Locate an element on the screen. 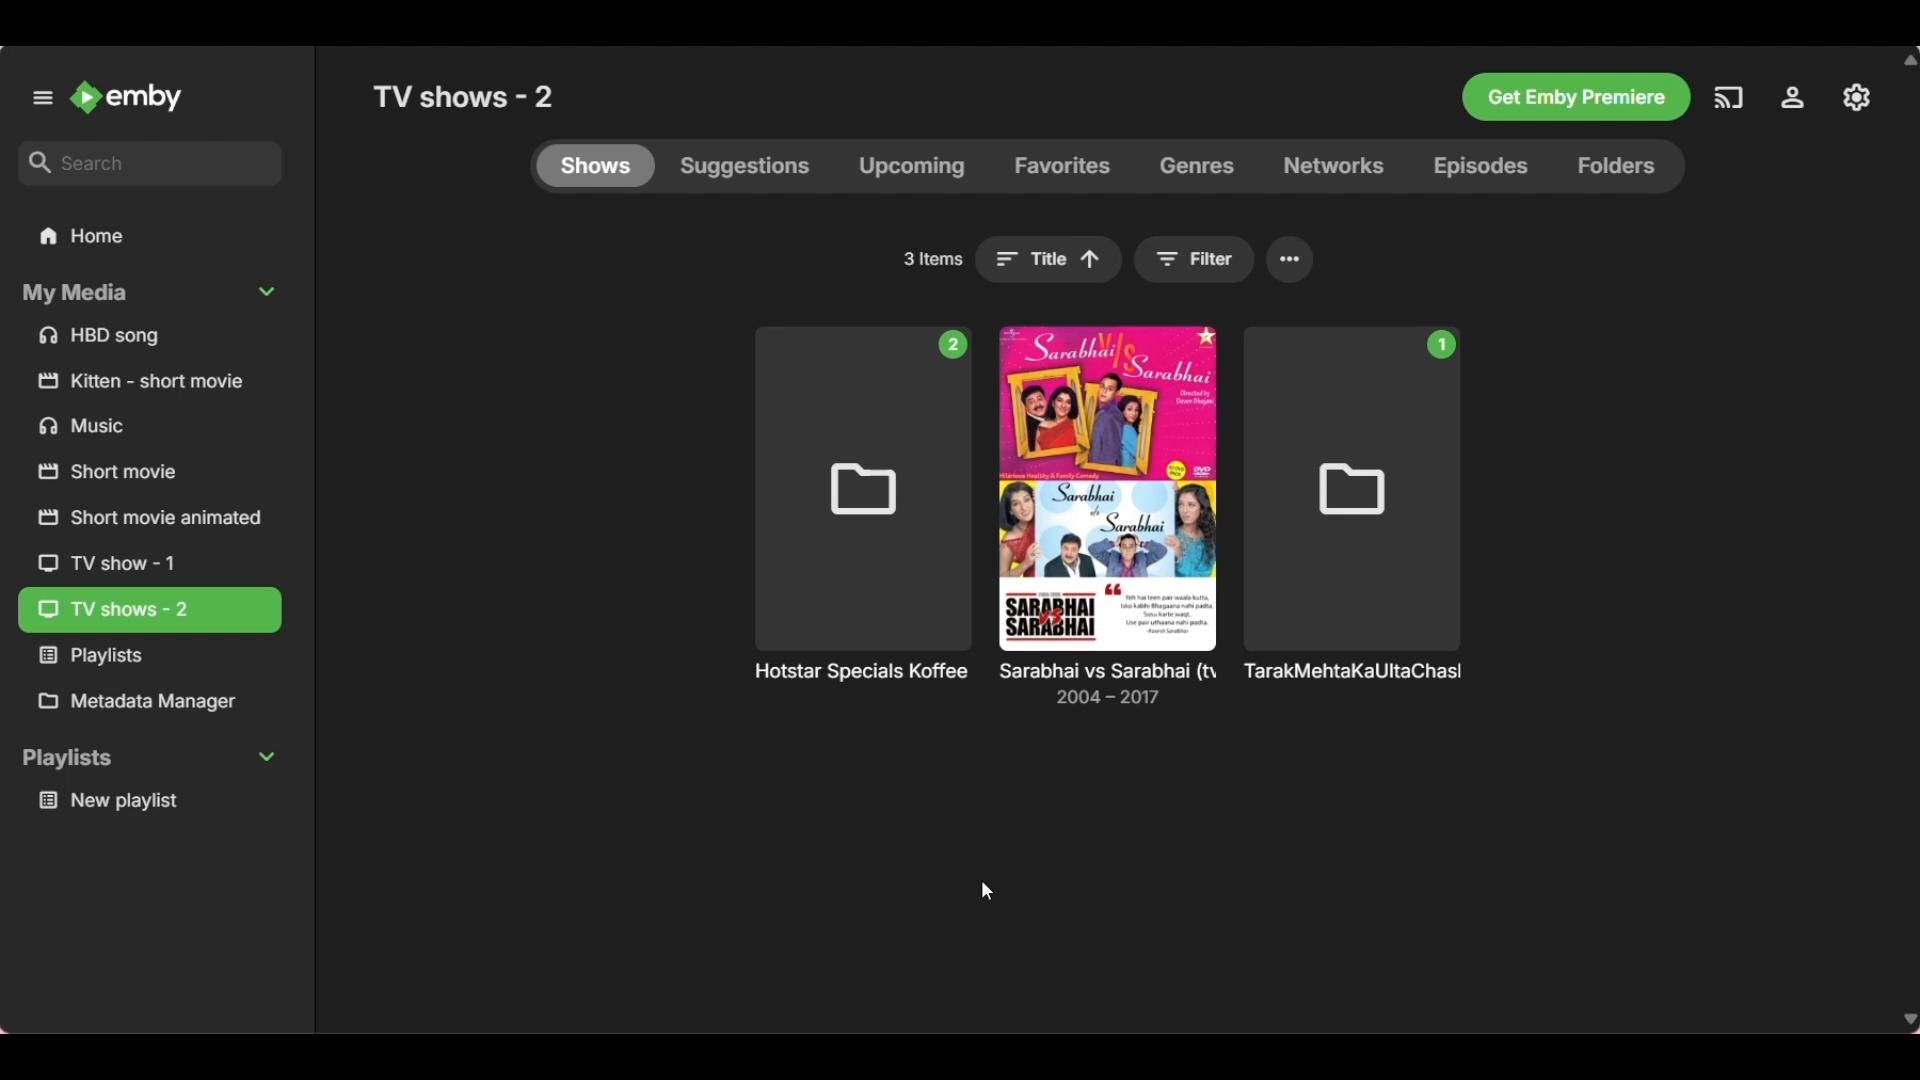   is located at coordinates (1574, 96).